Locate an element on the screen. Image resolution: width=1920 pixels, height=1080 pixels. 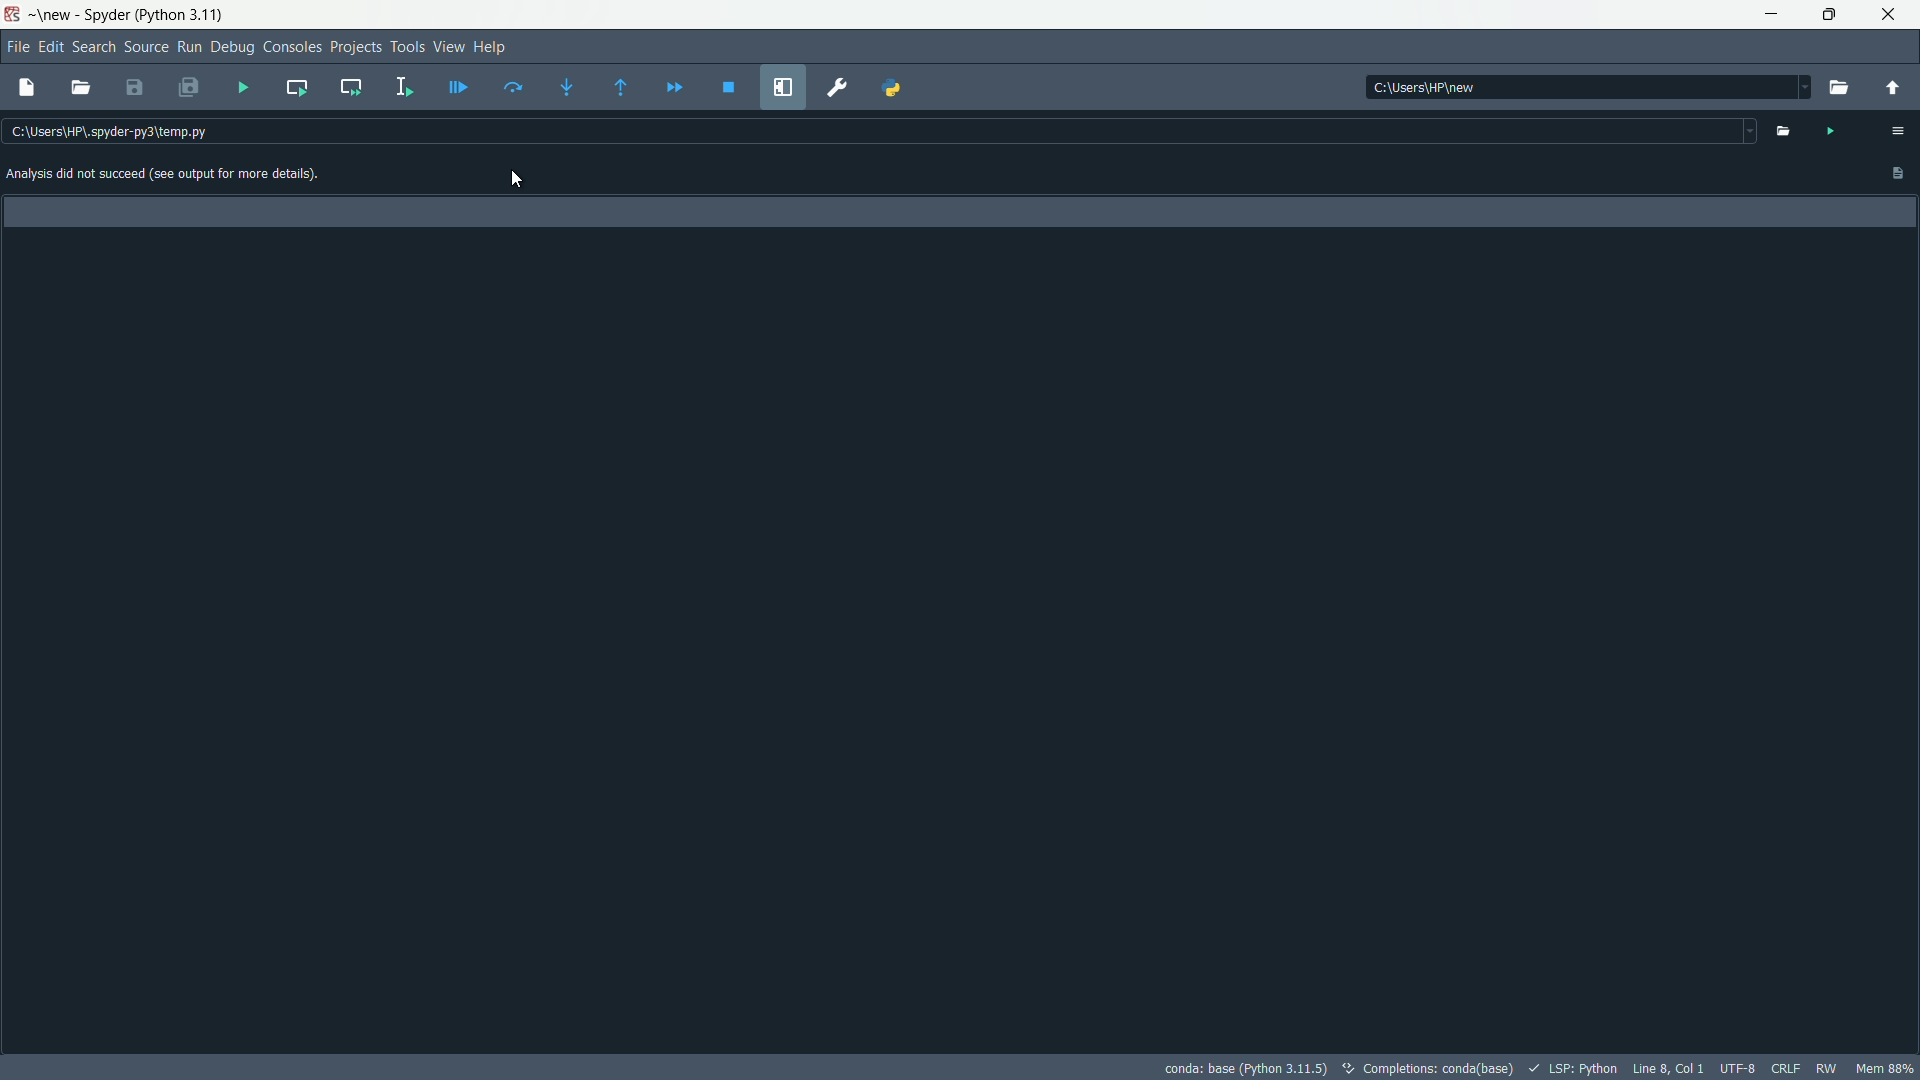
open file is located at coordinates (1783, 130).